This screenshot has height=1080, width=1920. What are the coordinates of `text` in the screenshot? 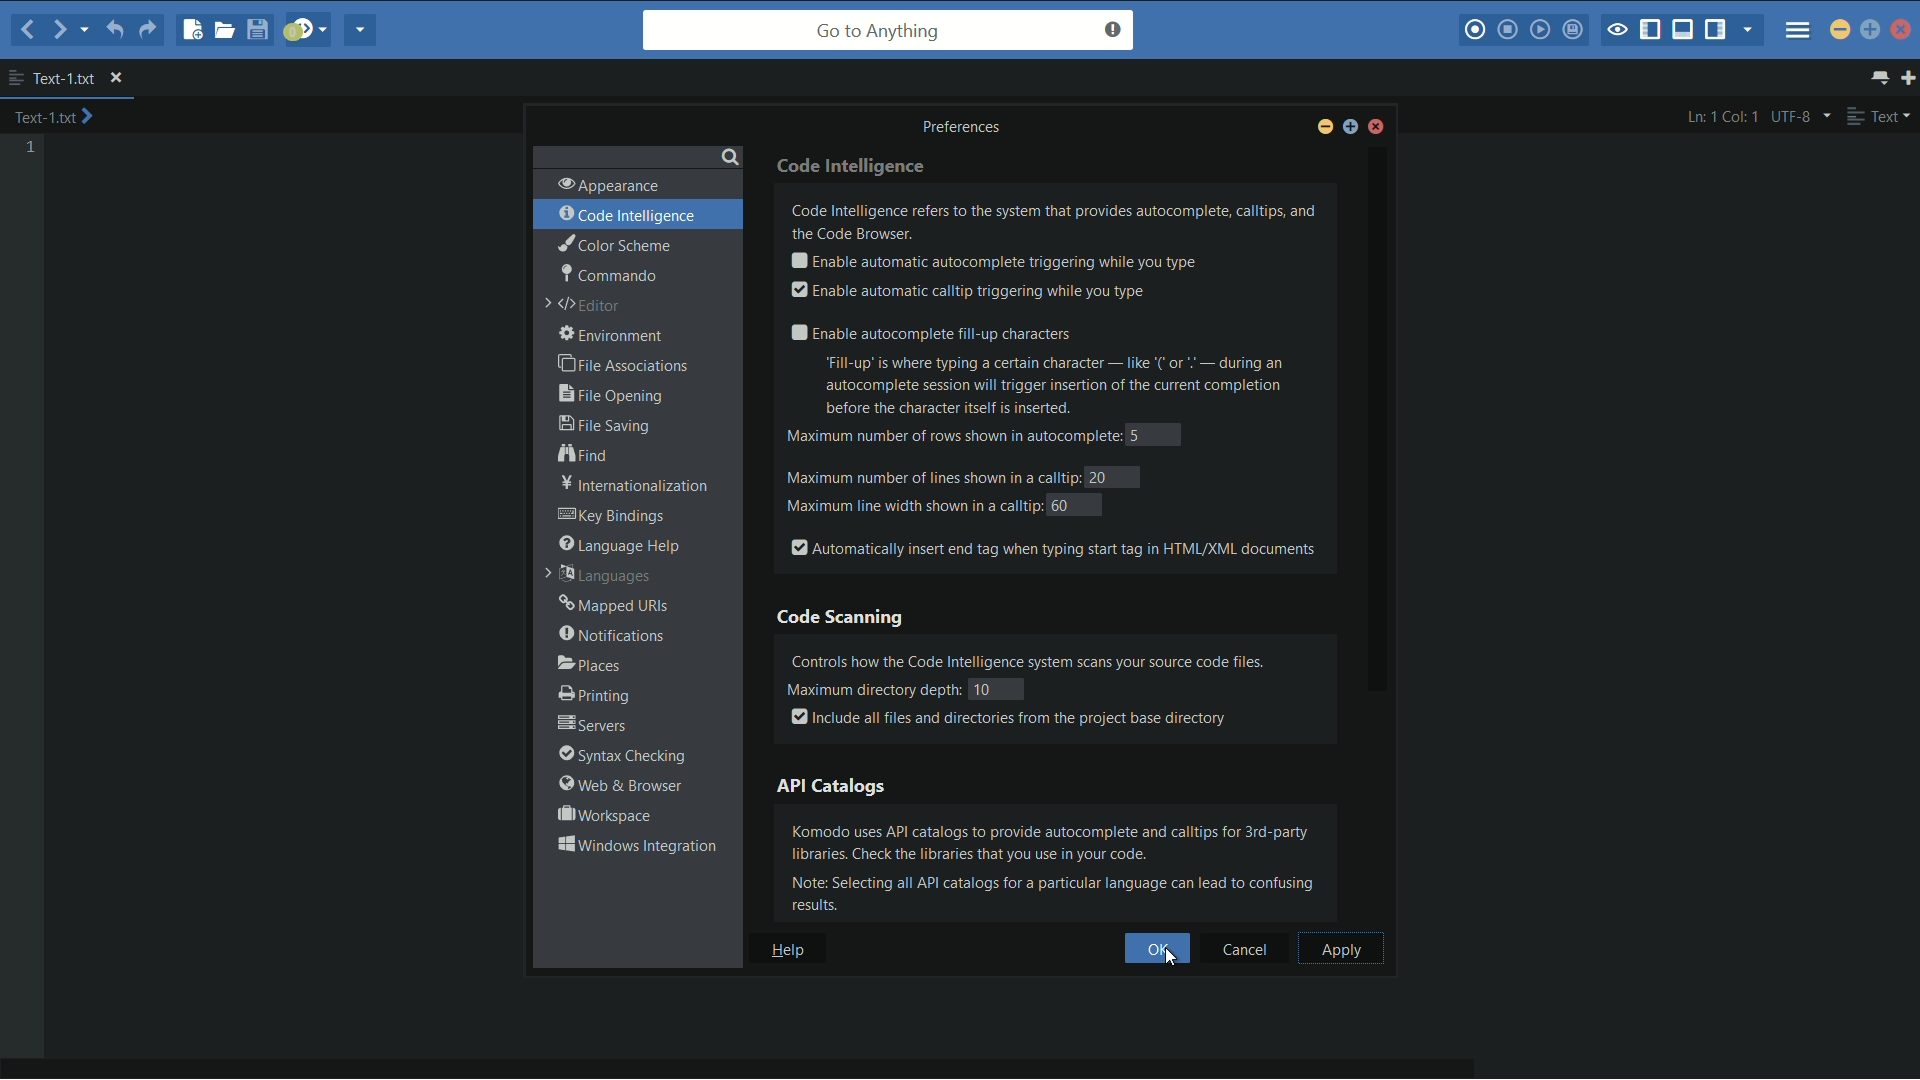 It's located at (1878, 116).